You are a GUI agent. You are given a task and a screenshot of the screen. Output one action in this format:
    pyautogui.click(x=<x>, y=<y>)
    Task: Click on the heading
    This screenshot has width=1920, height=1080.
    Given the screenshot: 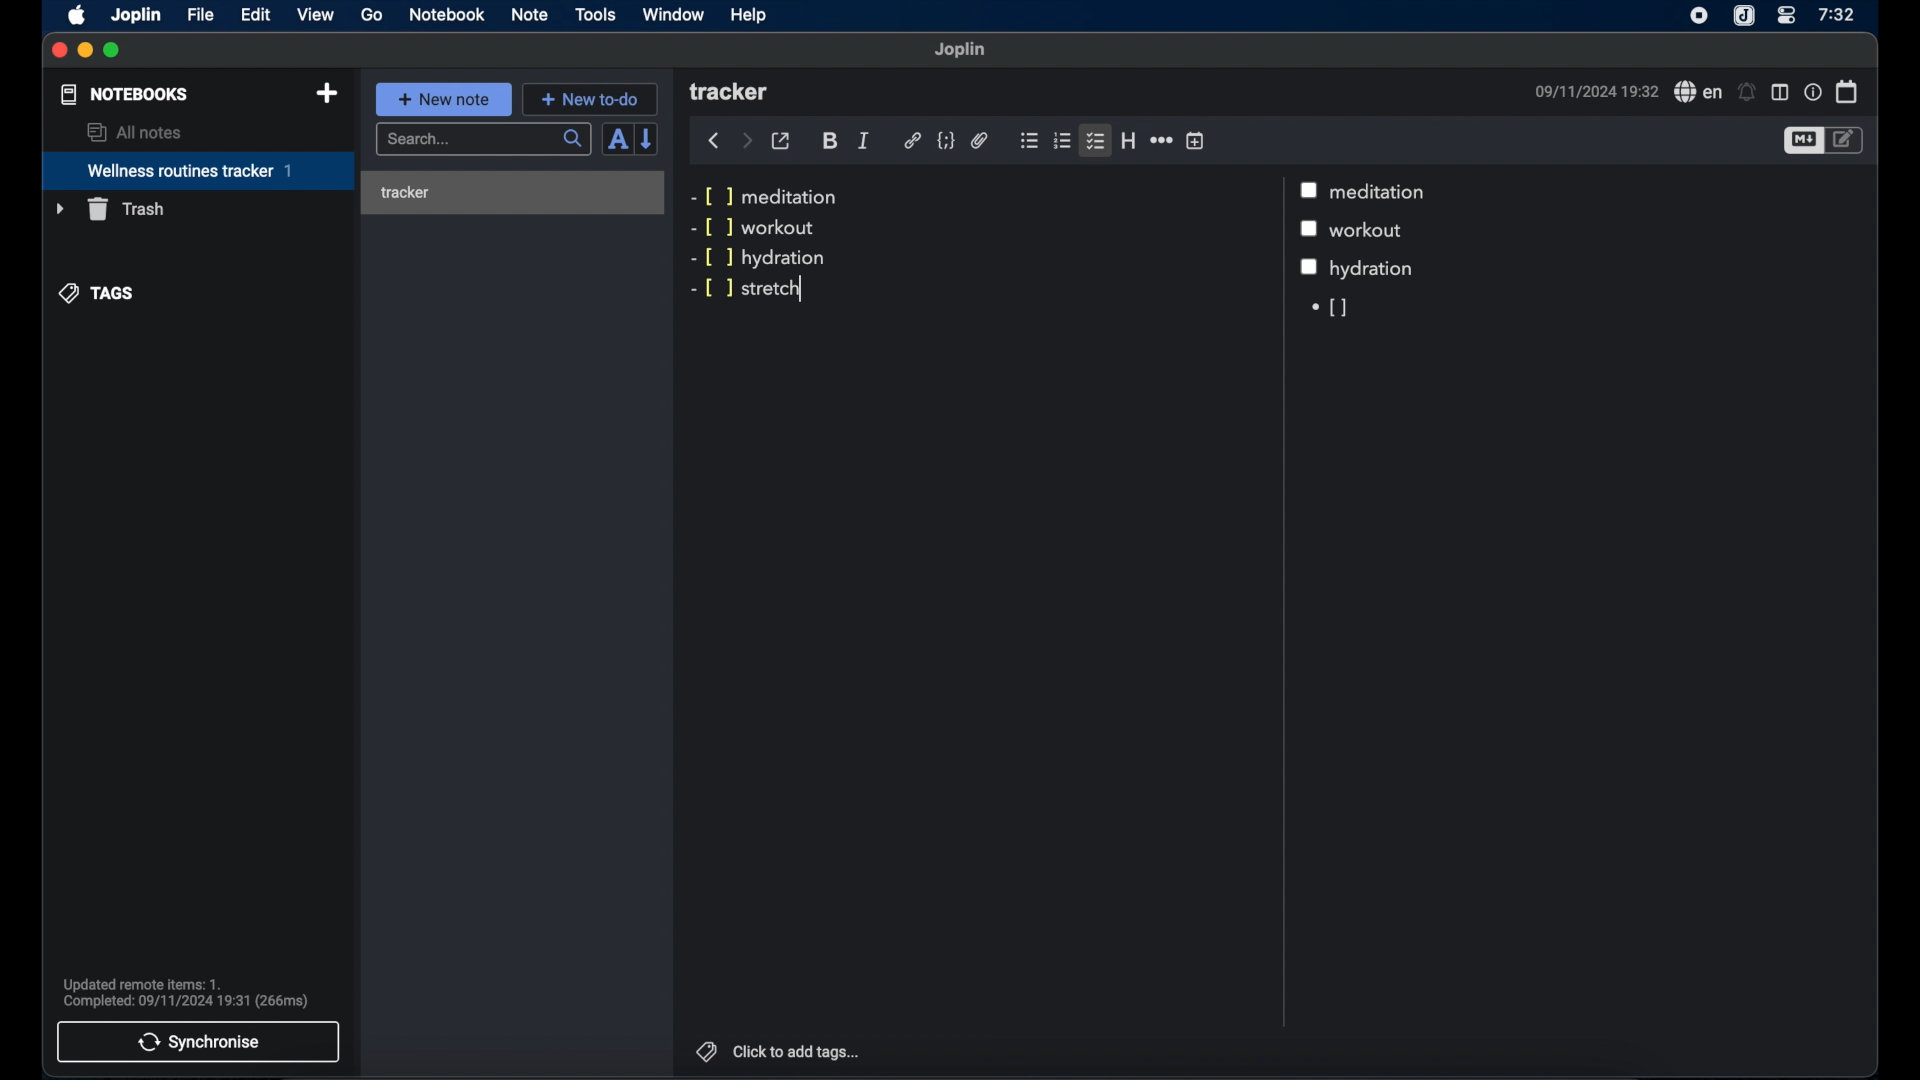 What is the action you would take?
    pyautogui.click(x=1128, y=140)
    